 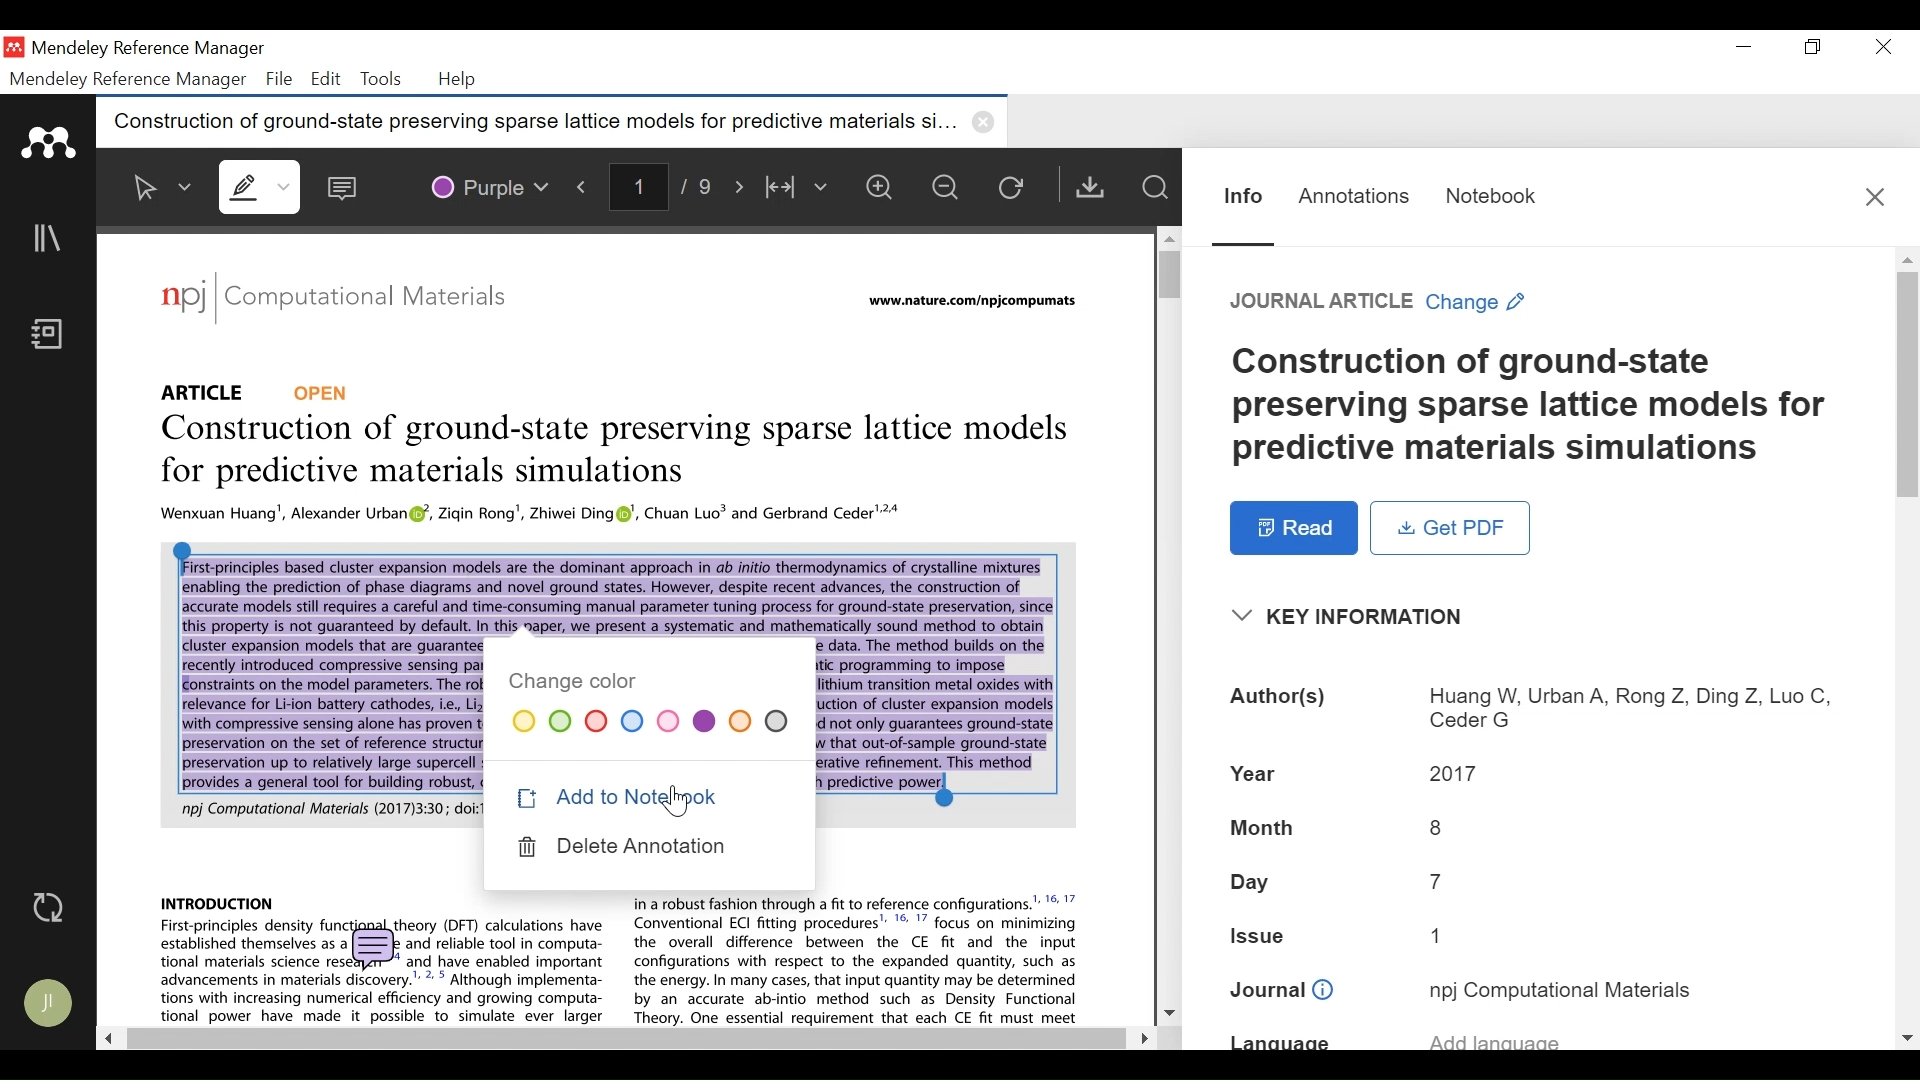 What do you see at coordinates (1744, 47) in the screenshot?
I see `minimize` at bounding box center [1744, 47].